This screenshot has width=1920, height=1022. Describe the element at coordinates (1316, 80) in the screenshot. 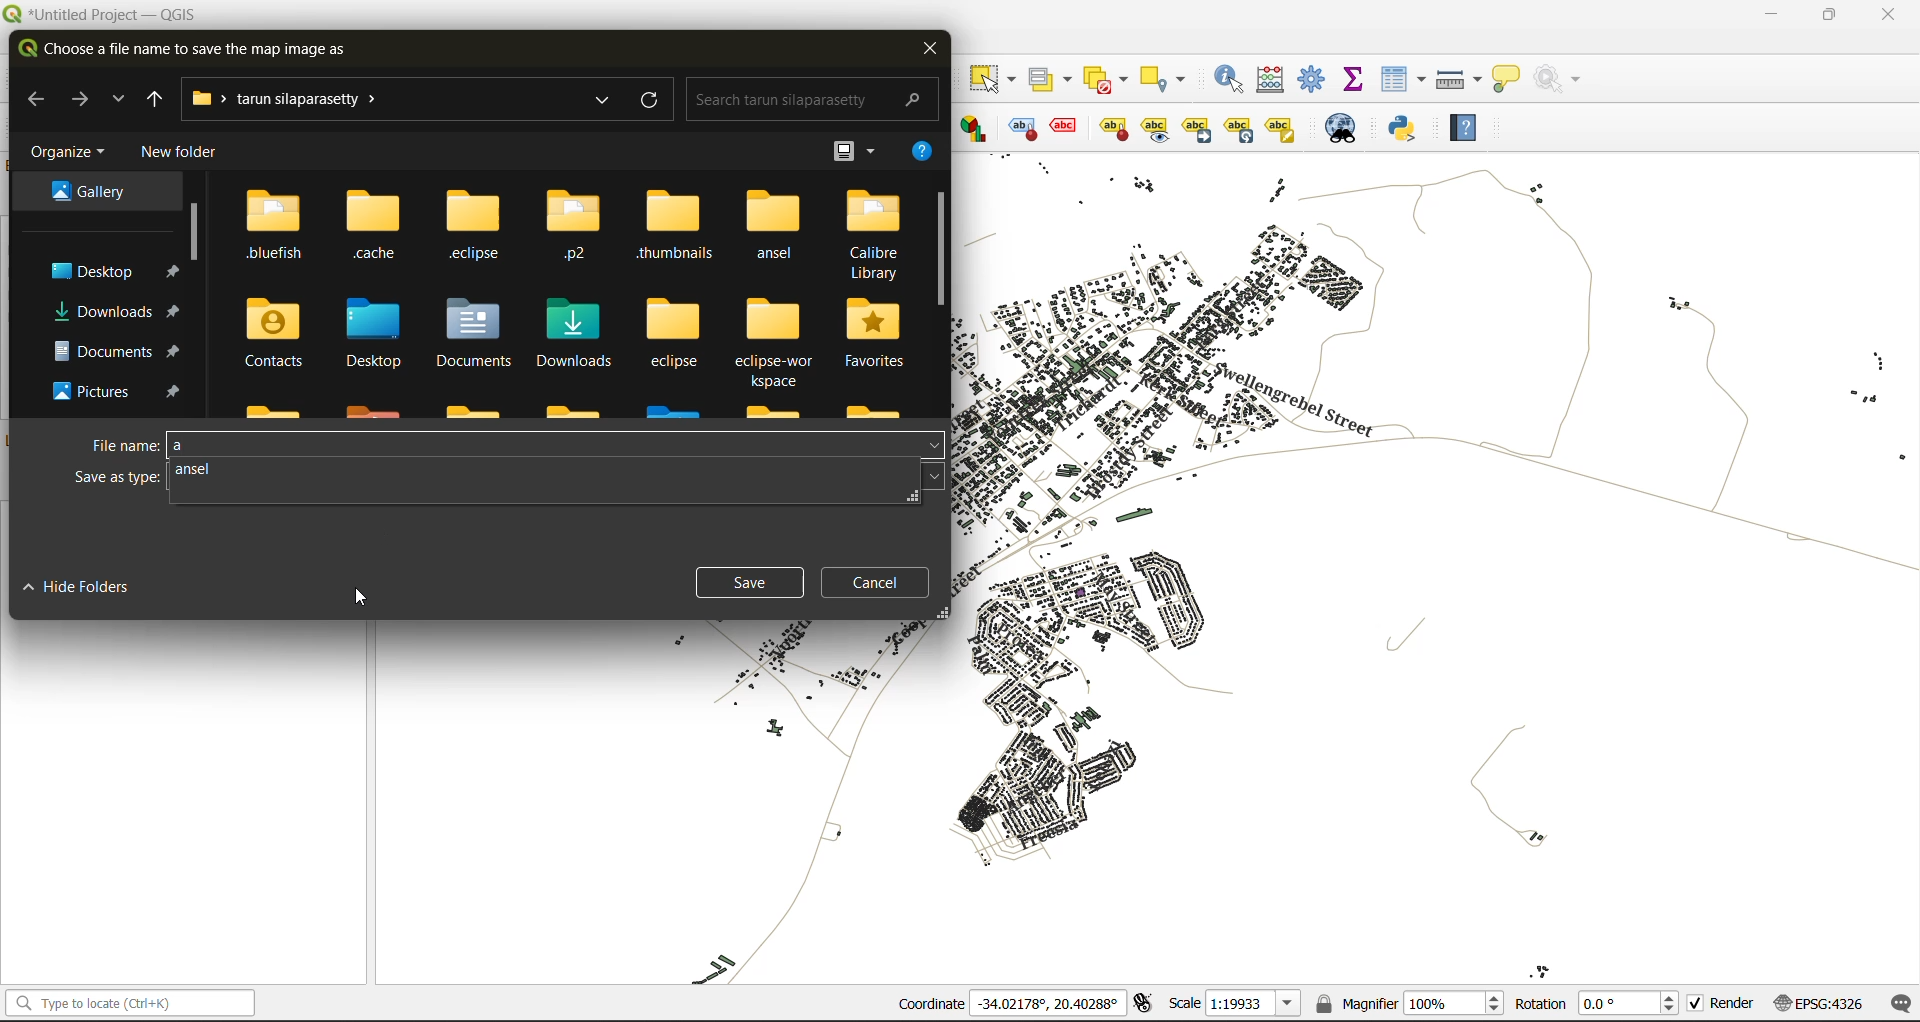

I see `toolbox` at that location.